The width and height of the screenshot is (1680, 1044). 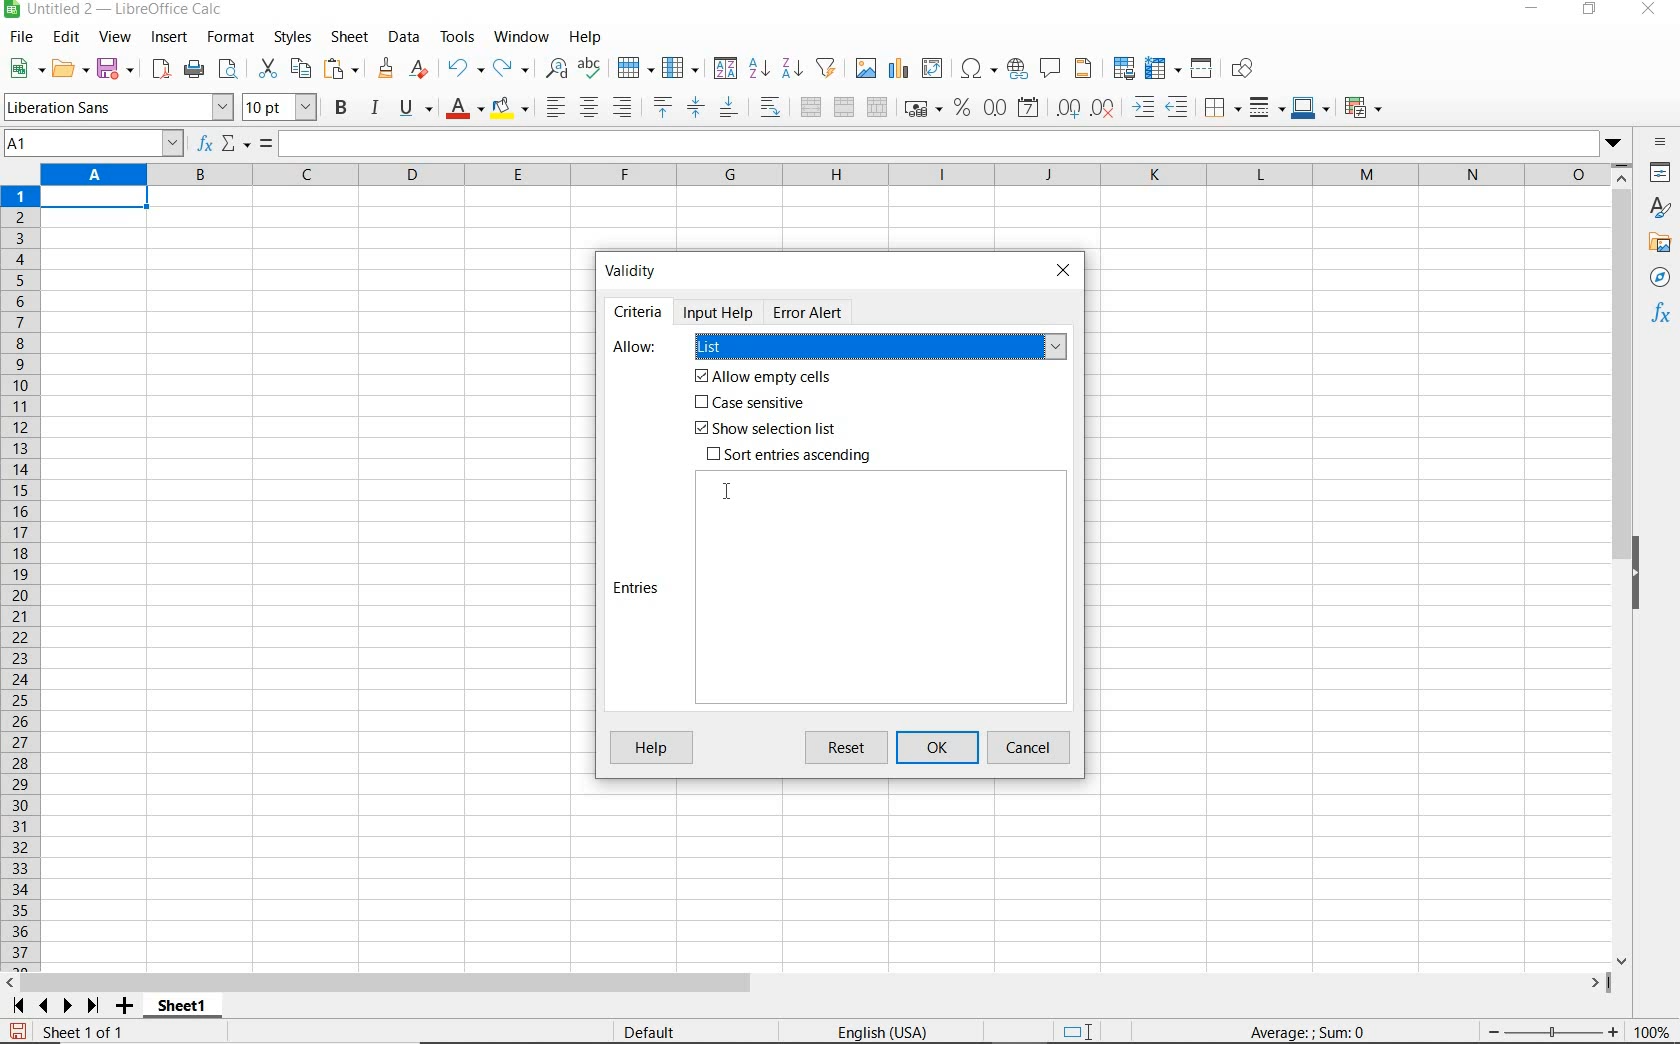 I want to click on increase indent, so click(x=1145, y=107).